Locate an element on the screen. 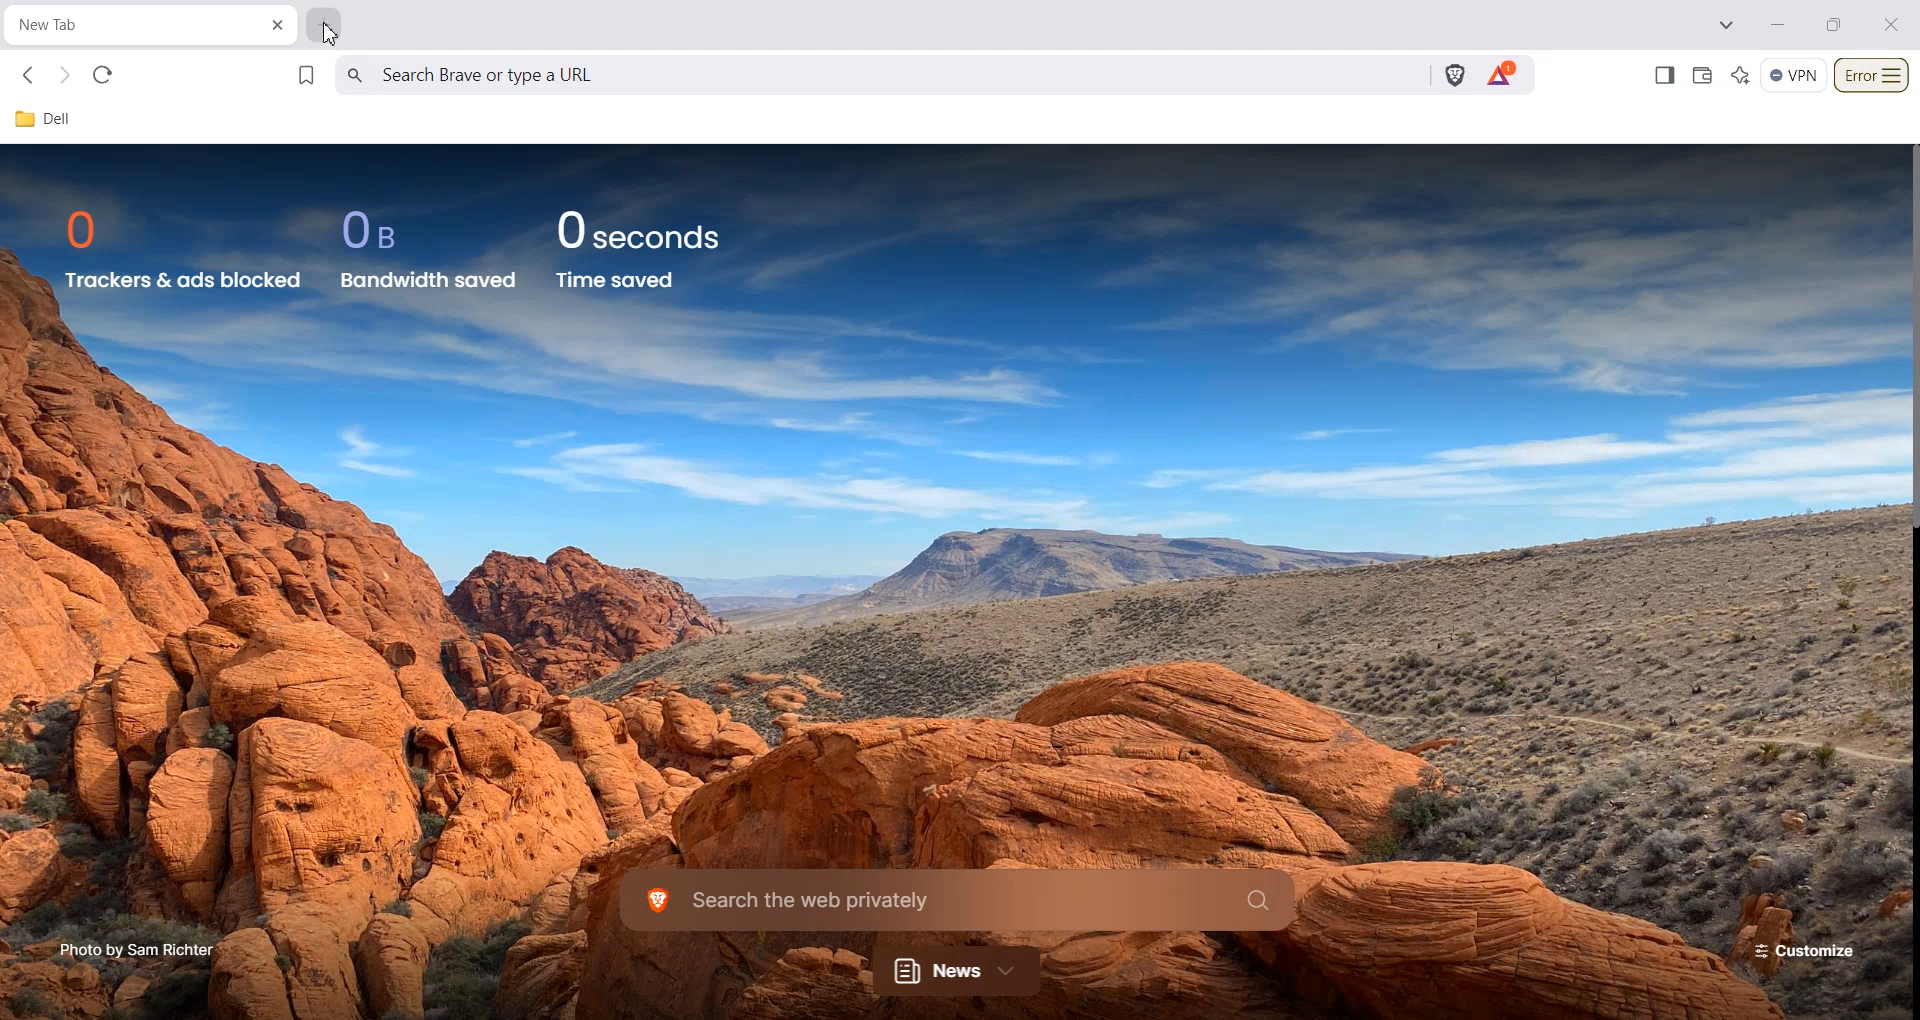  Forward is located at coordinates (64, 76).